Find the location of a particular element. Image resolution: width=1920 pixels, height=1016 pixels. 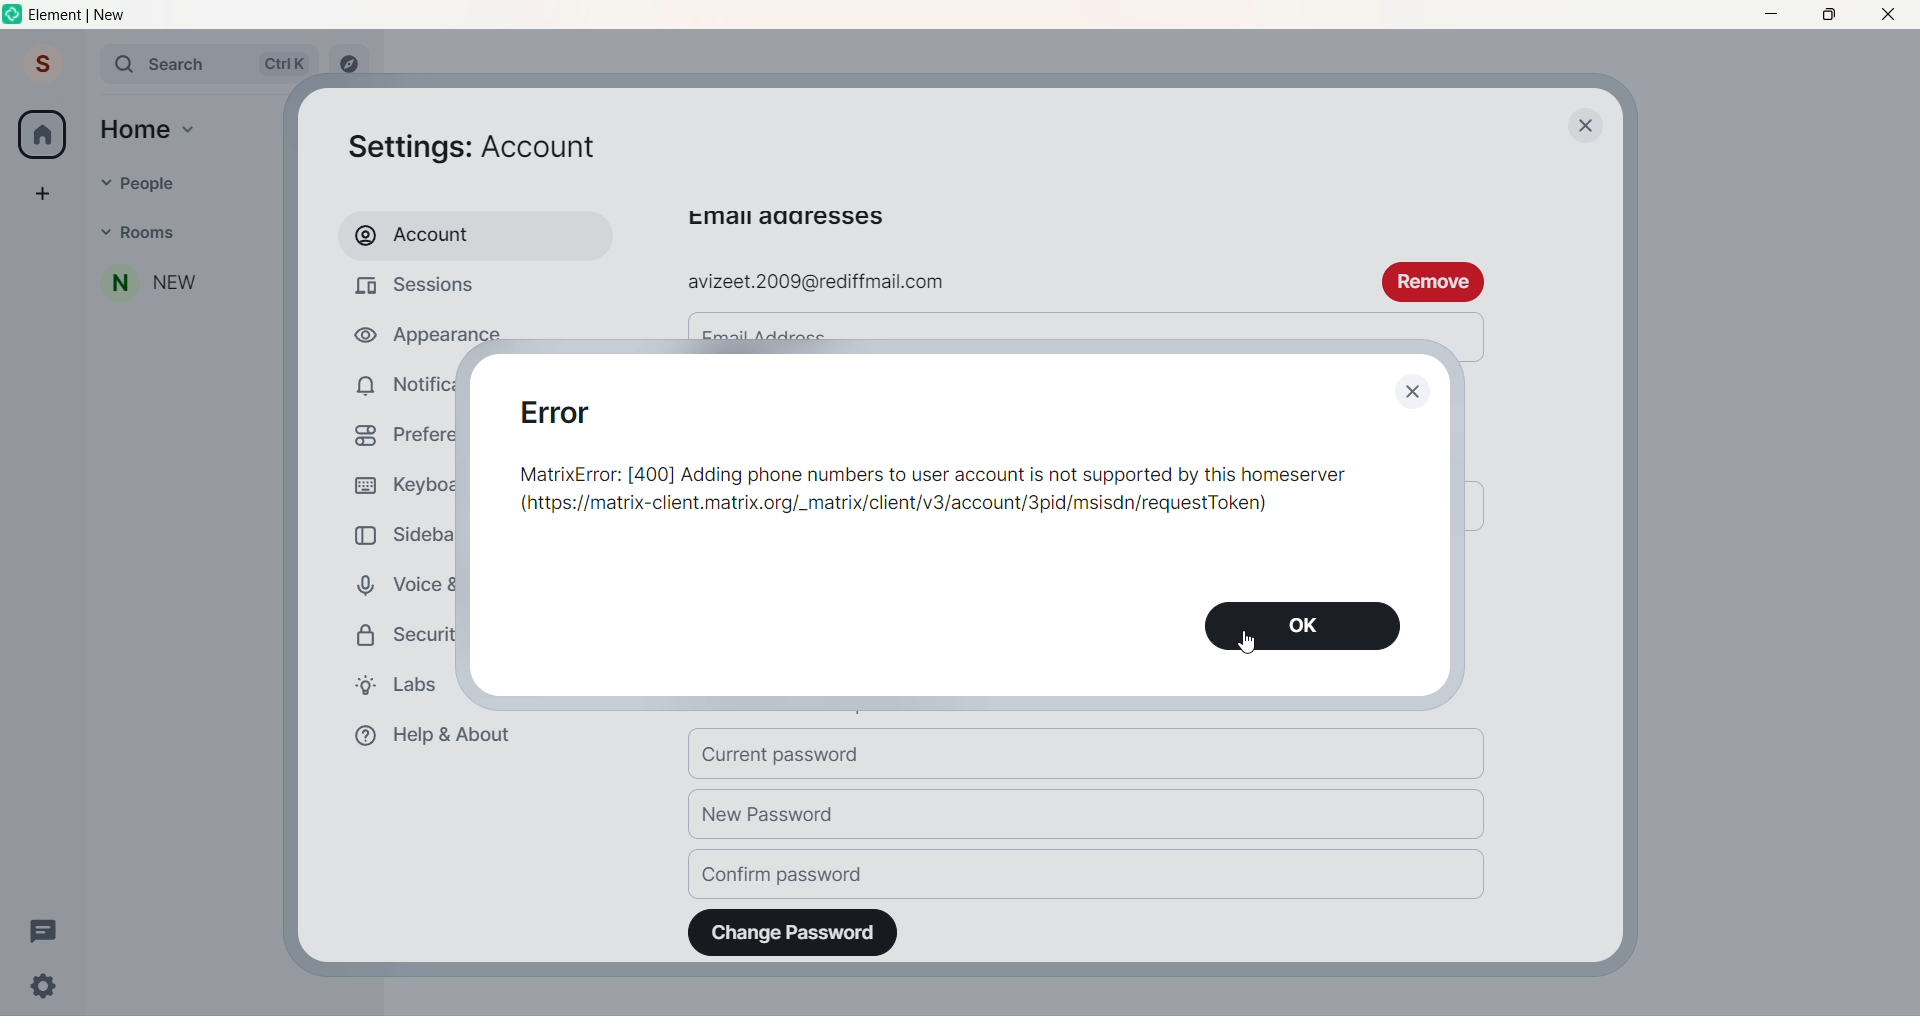

add email id is located at coordinates (1010, 283).